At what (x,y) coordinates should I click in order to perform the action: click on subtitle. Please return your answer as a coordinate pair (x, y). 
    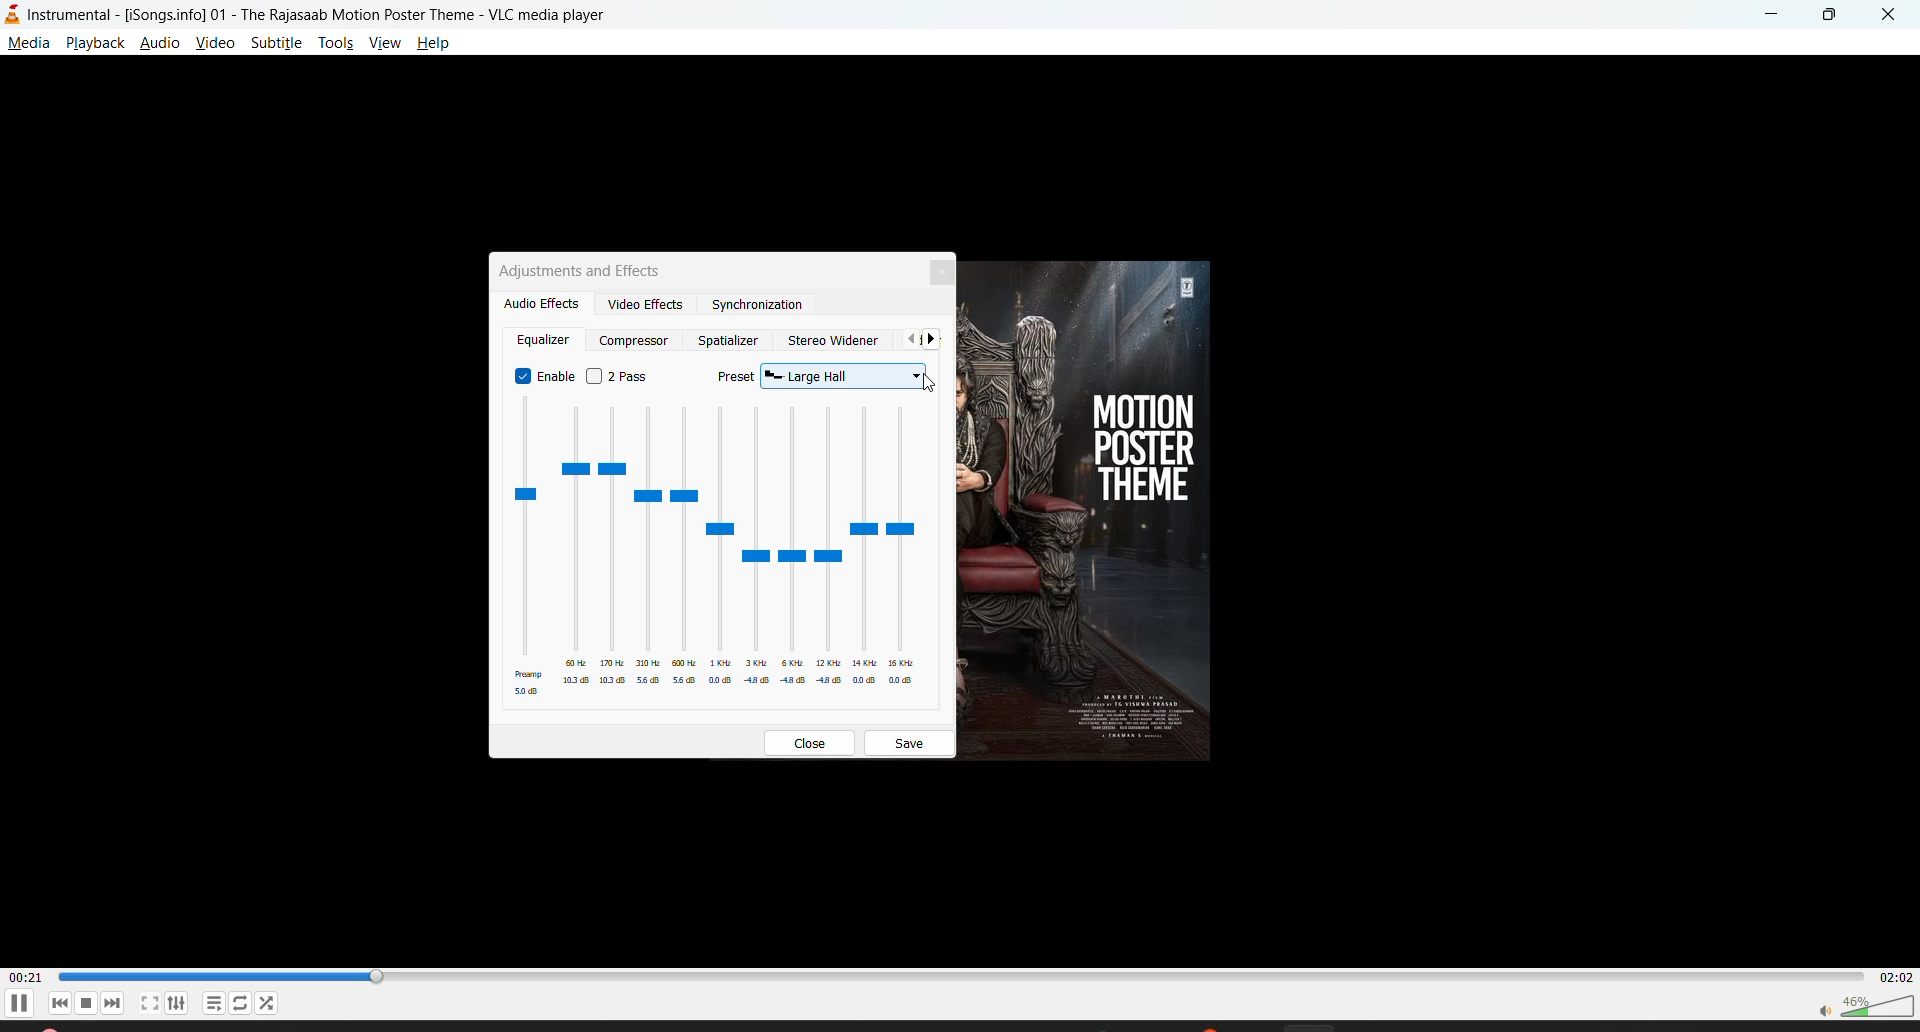
    Looking at the image, I should click on (280, 47).